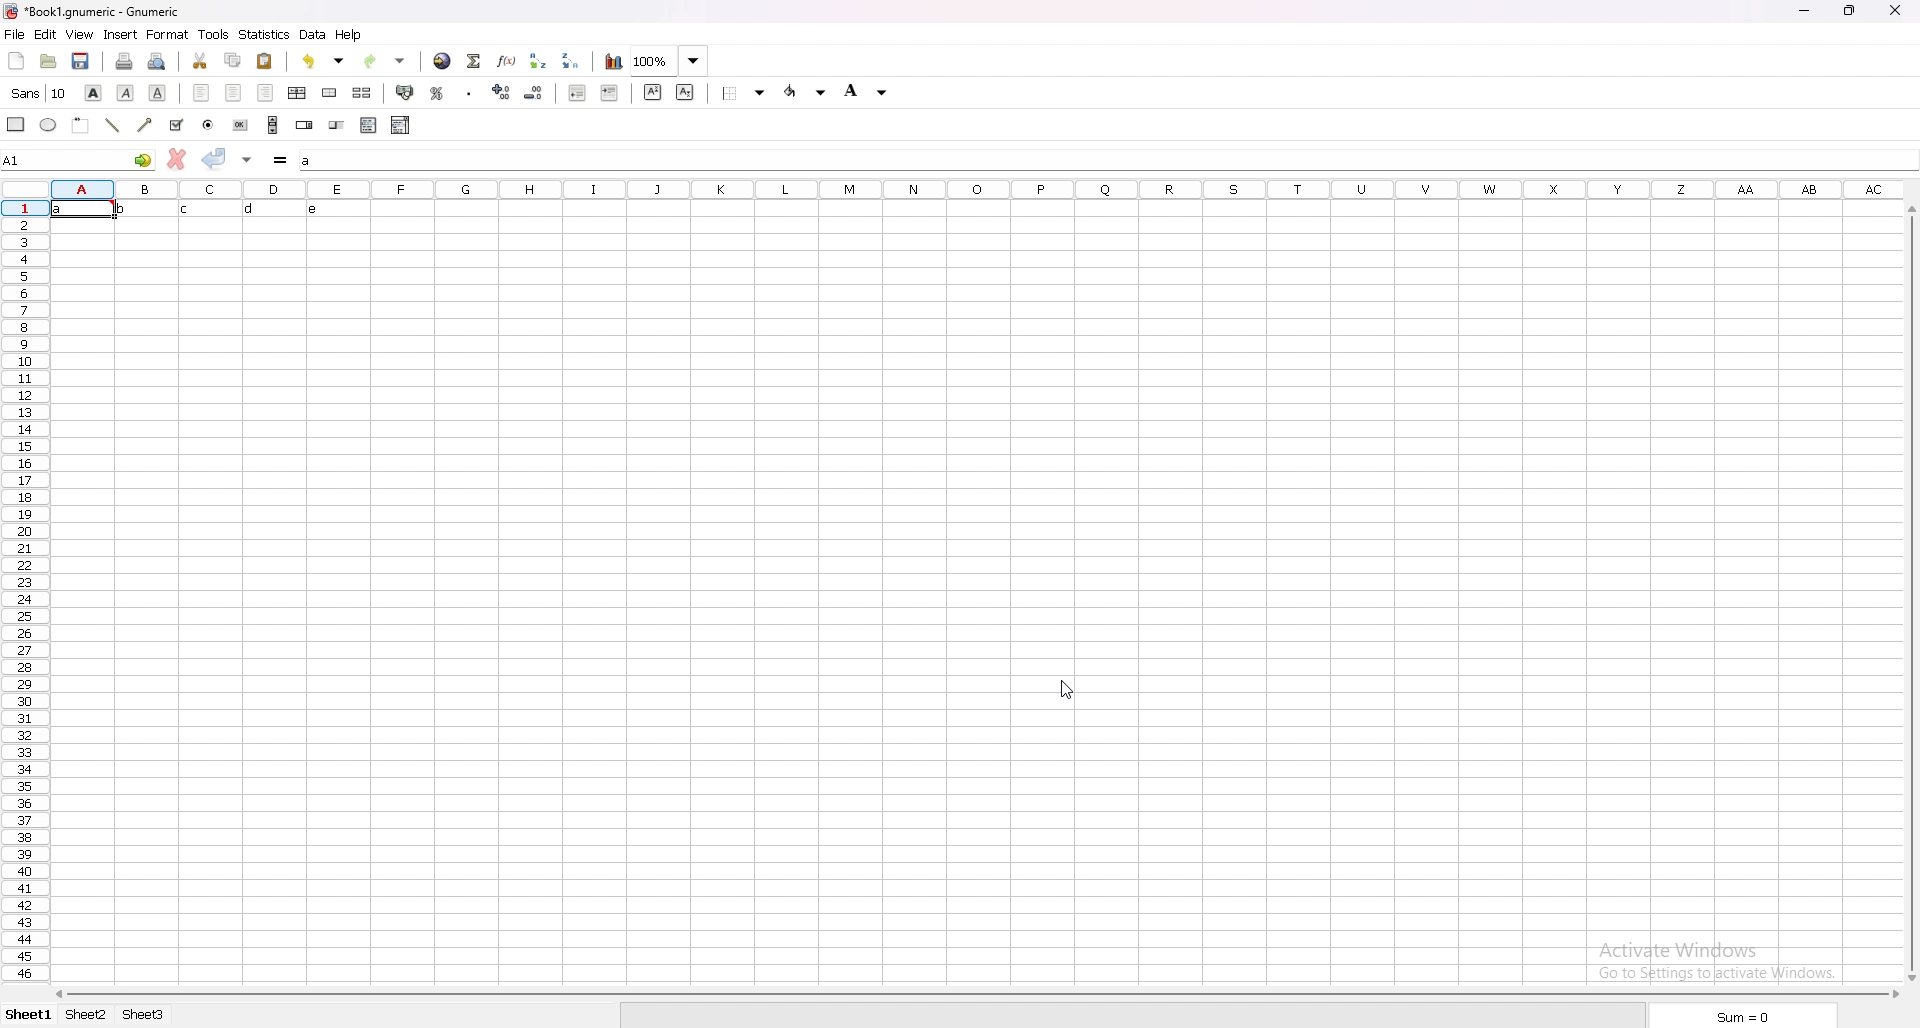 Image resolution: width=1920 pixels, height=1028 pixels. I want to click on sum=0, so click(1743, 1018).